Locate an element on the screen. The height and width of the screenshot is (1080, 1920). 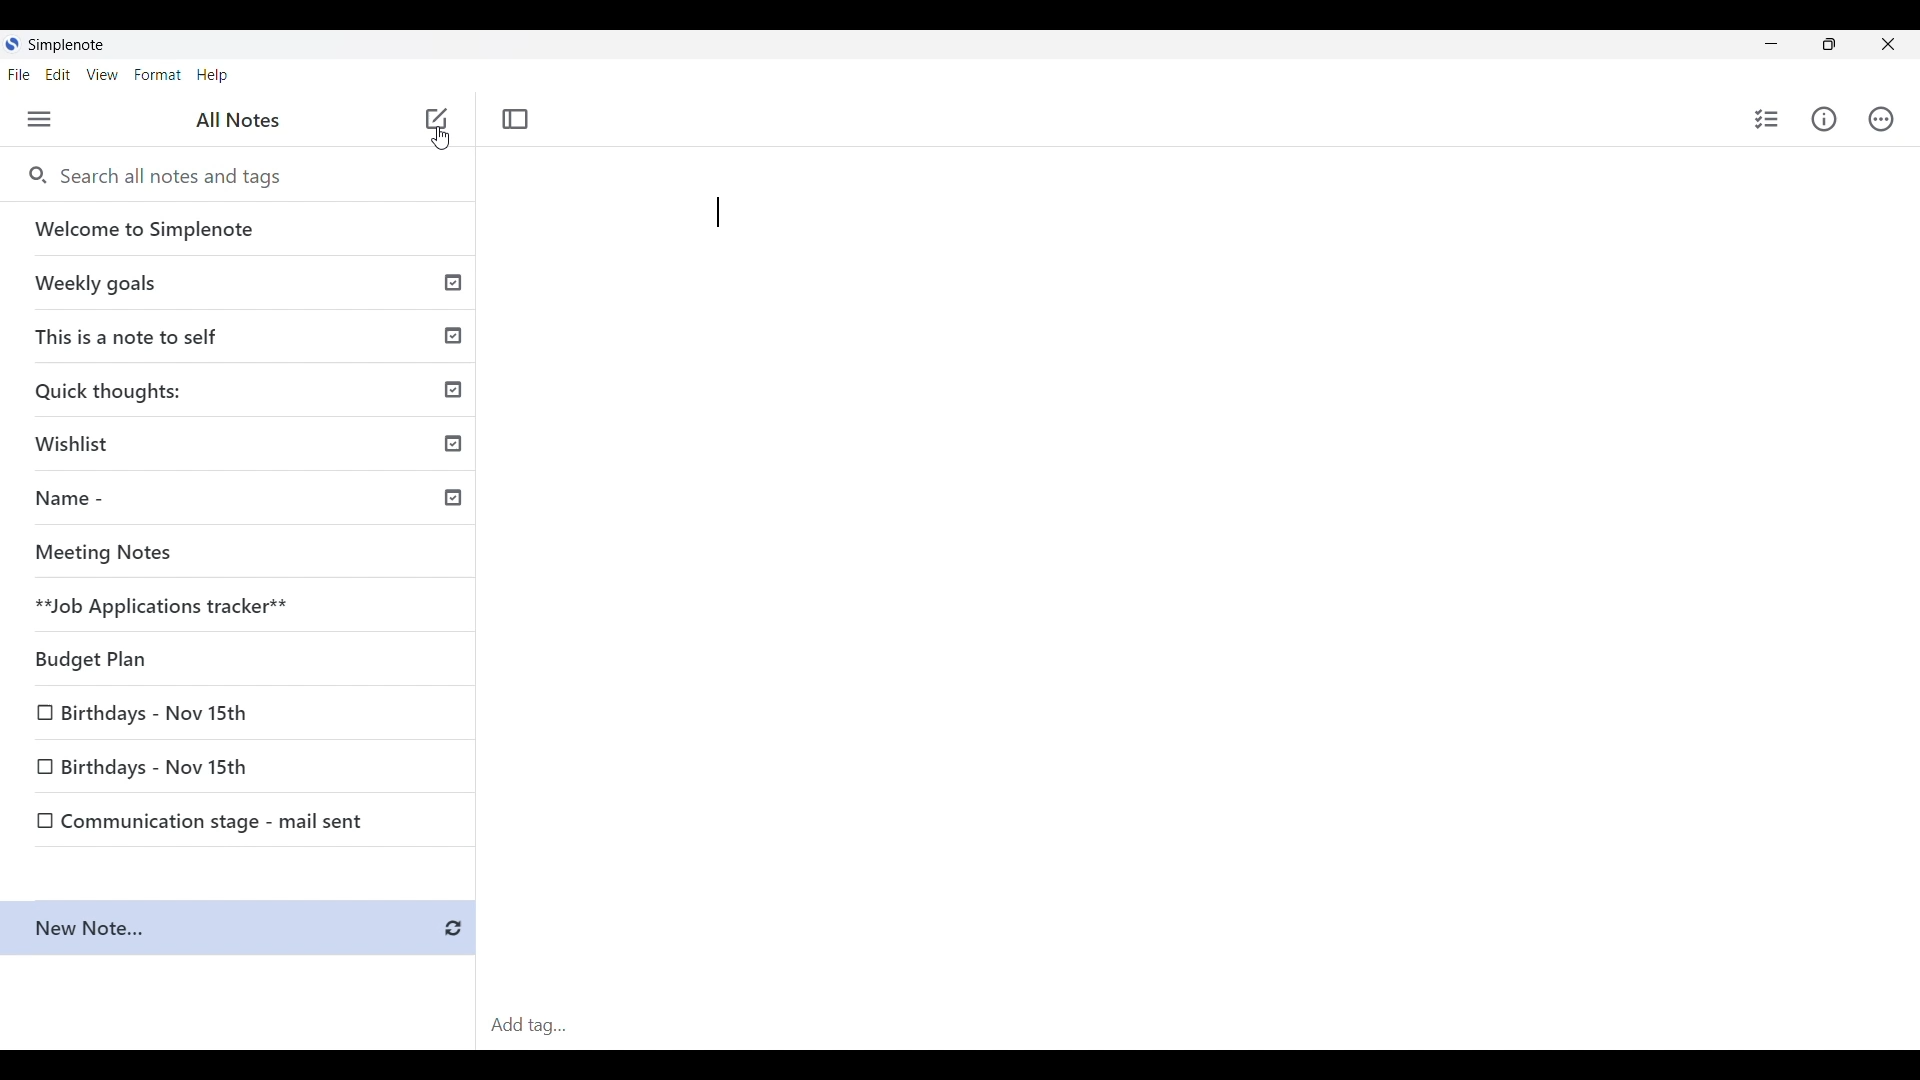
**Job Applications tracker** is located at coordinates (244, 606).